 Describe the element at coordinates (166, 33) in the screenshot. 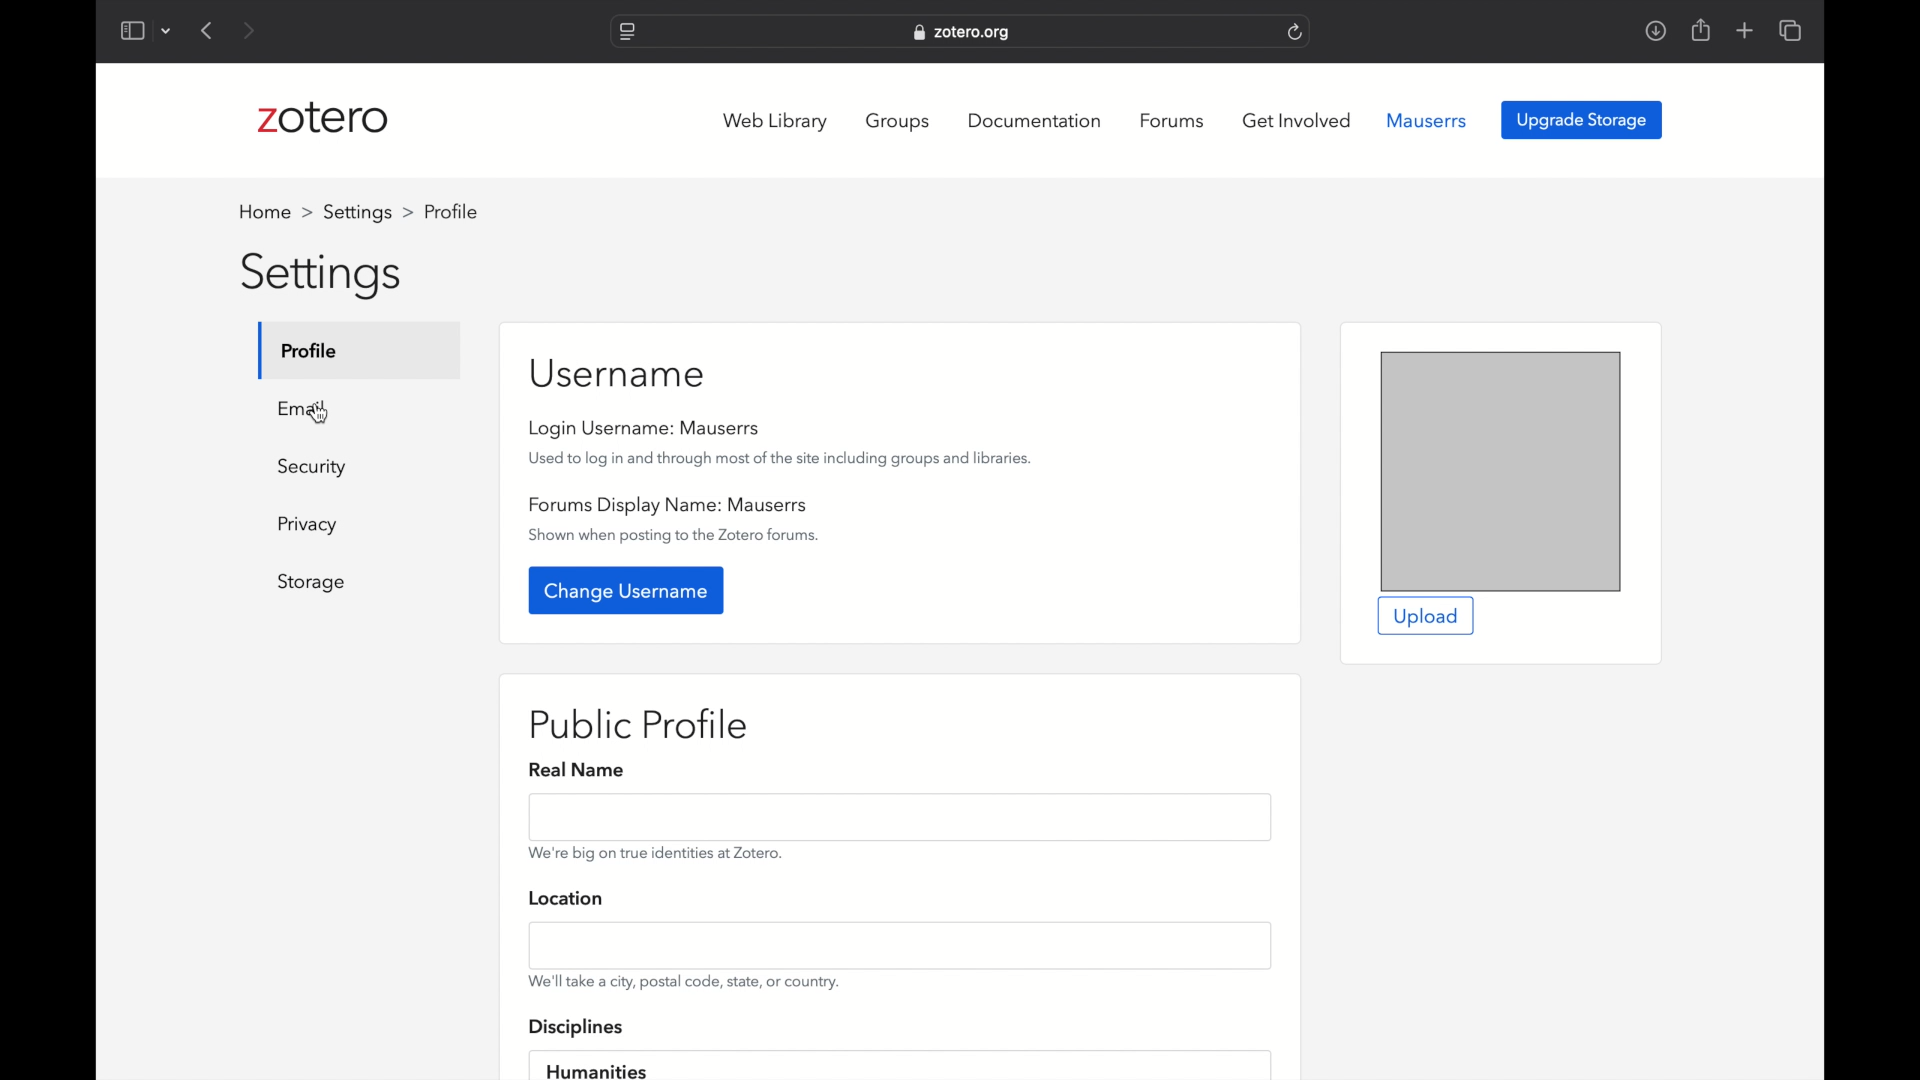

I see `dropdown` at that location.